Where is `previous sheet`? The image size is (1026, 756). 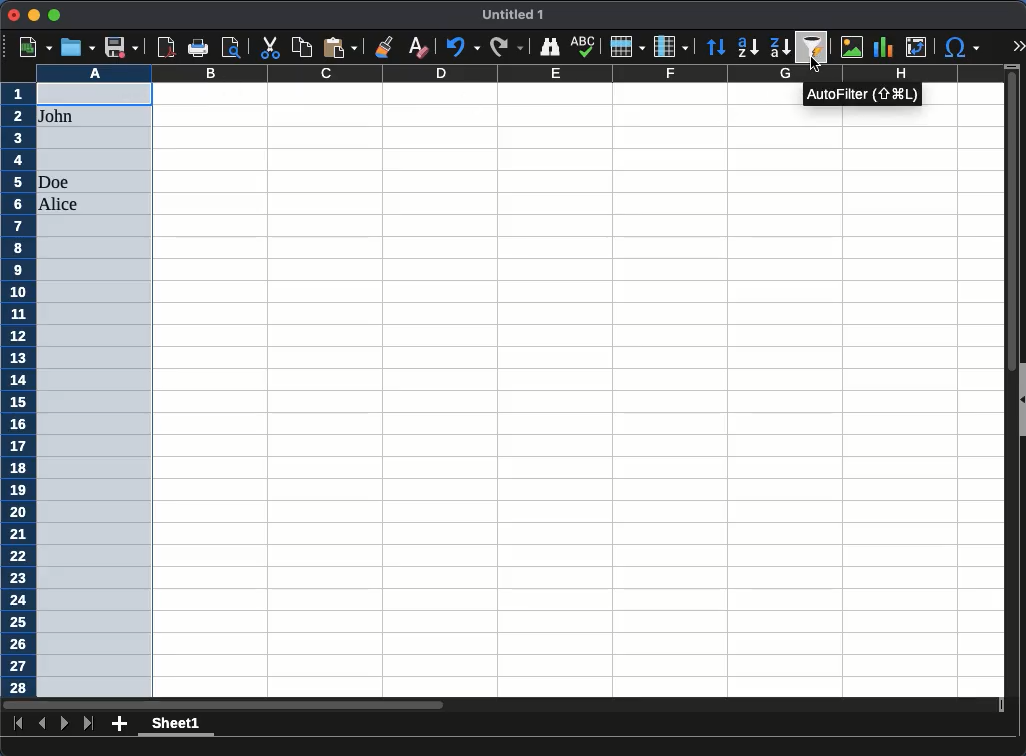
previous sheet is located at coordinates (44, 723).